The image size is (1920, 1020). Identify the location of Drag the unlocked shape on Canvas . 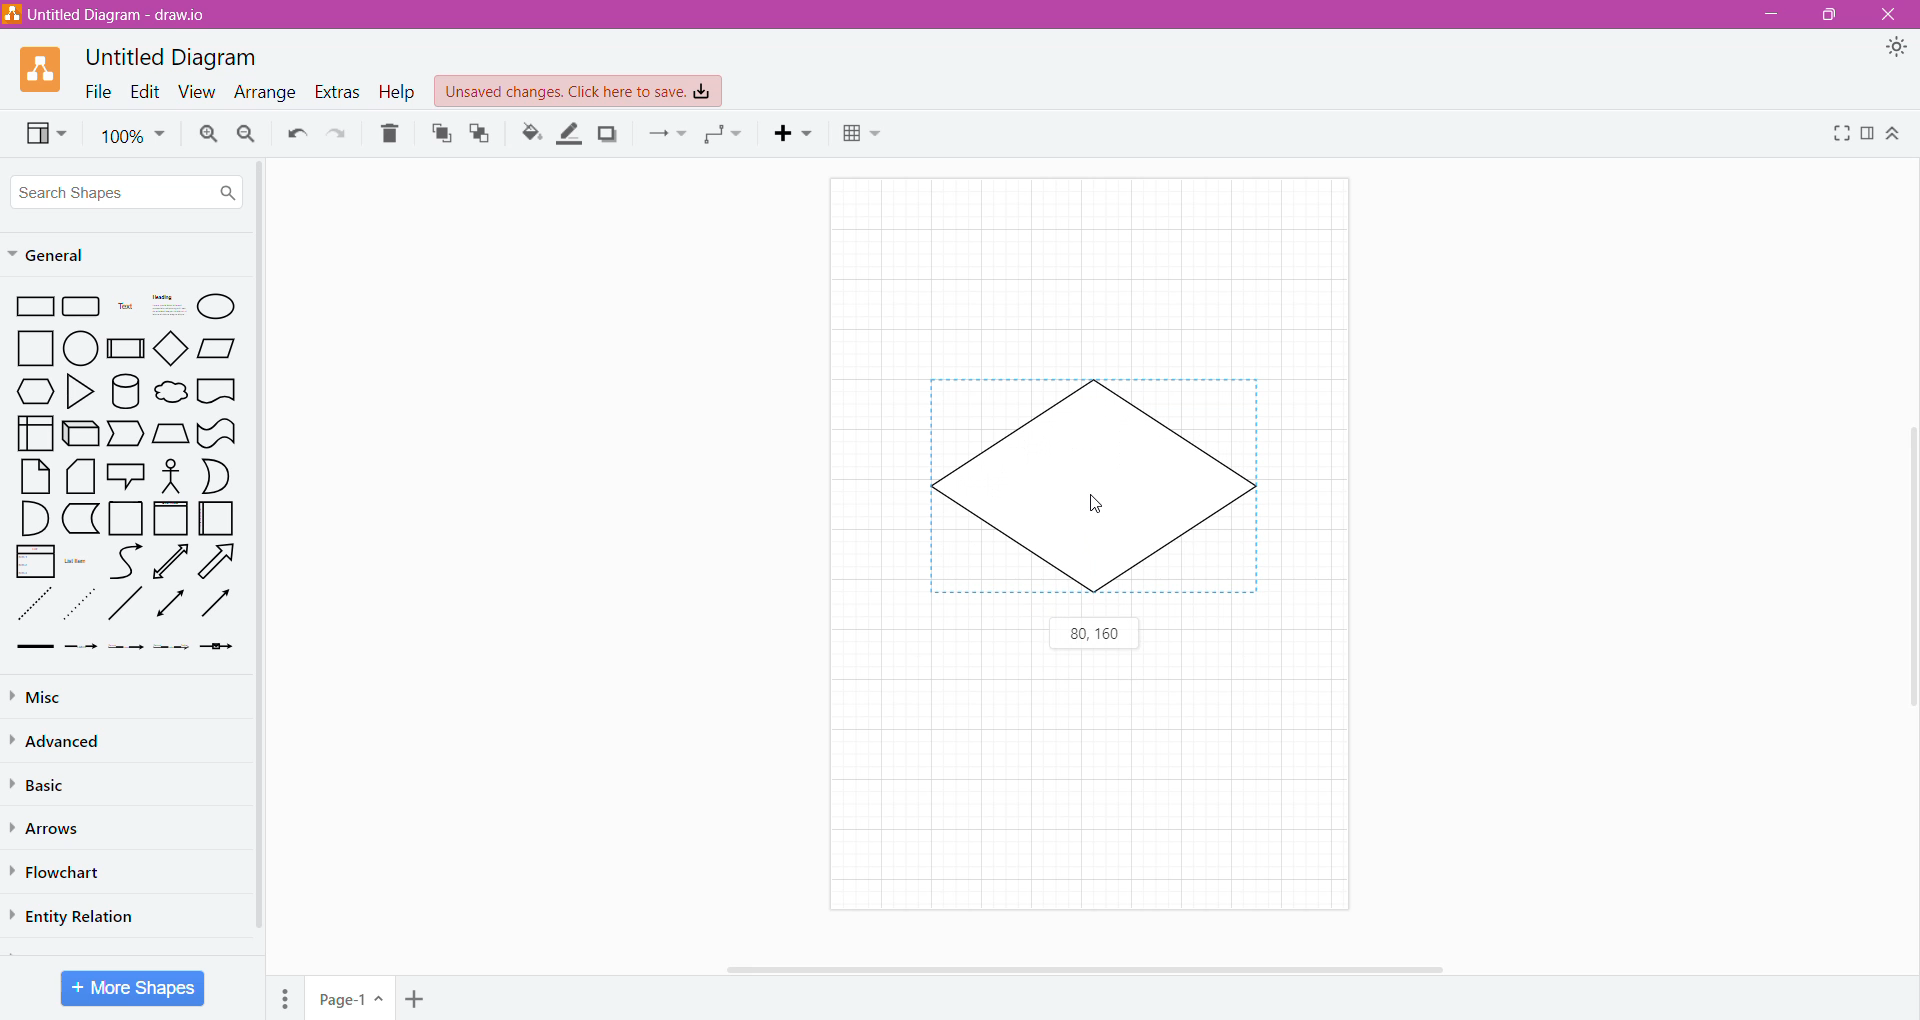
(1098, 490).